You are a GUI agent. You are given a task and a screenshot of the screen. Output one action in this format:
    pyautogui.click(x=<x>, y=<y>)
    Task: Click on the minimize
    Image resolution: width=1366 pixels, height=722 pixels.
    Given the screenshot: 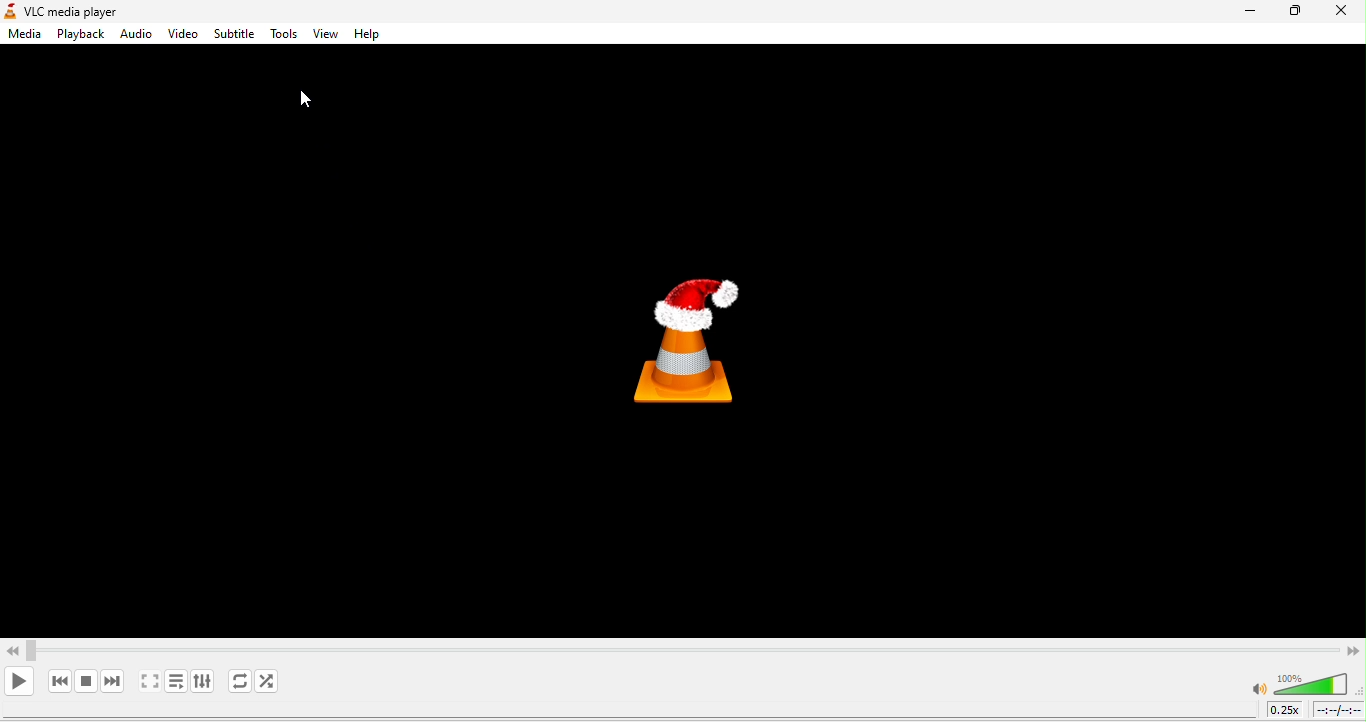 What is the action you would take?
    pyautogui.click(x=1243, y=16)
    